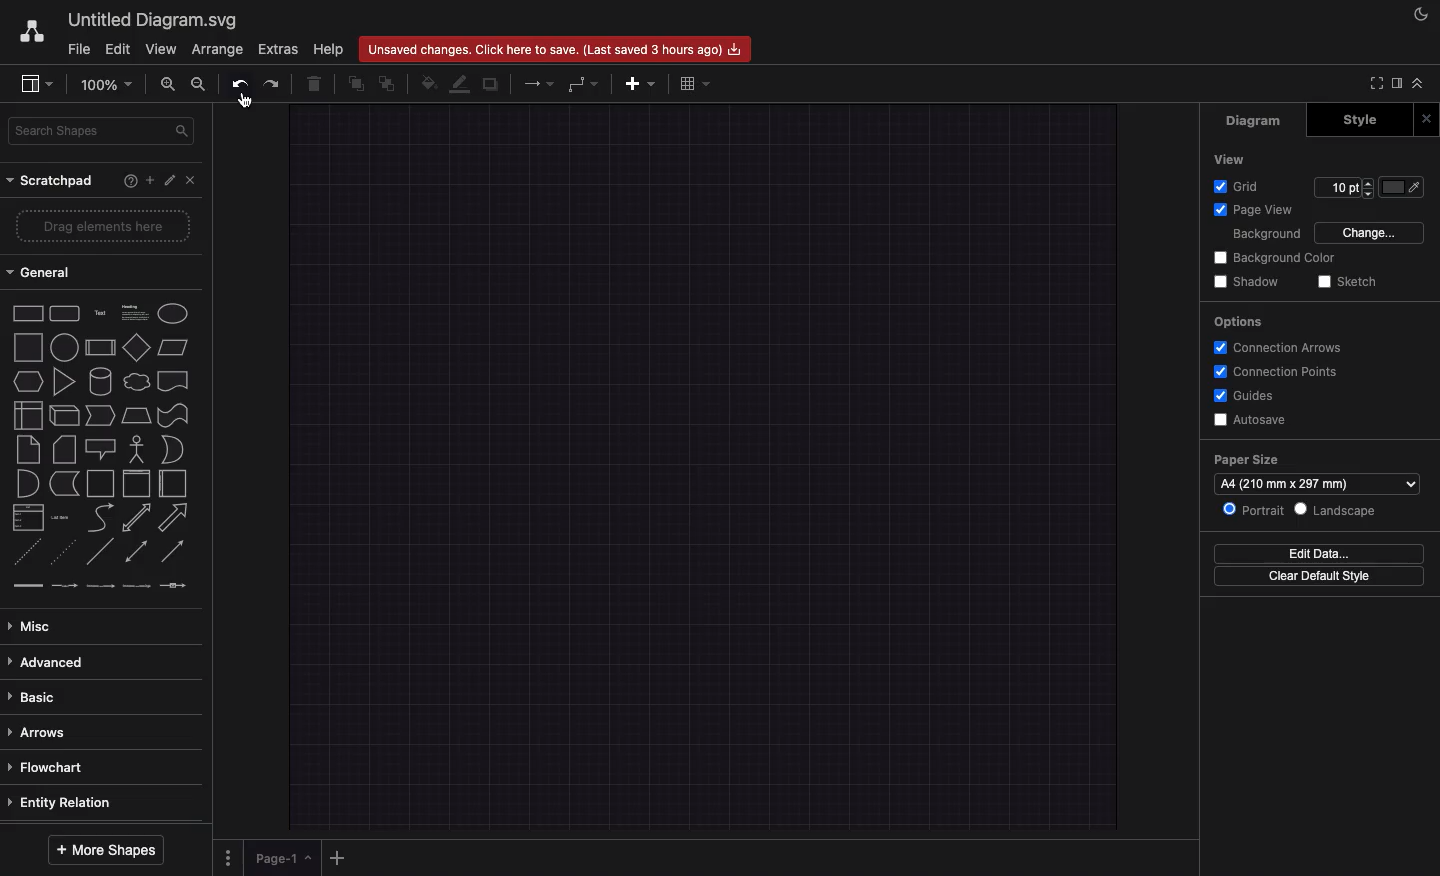 The image size is (1440, 876). I want to click on Sidebar, so click(1402, 84).